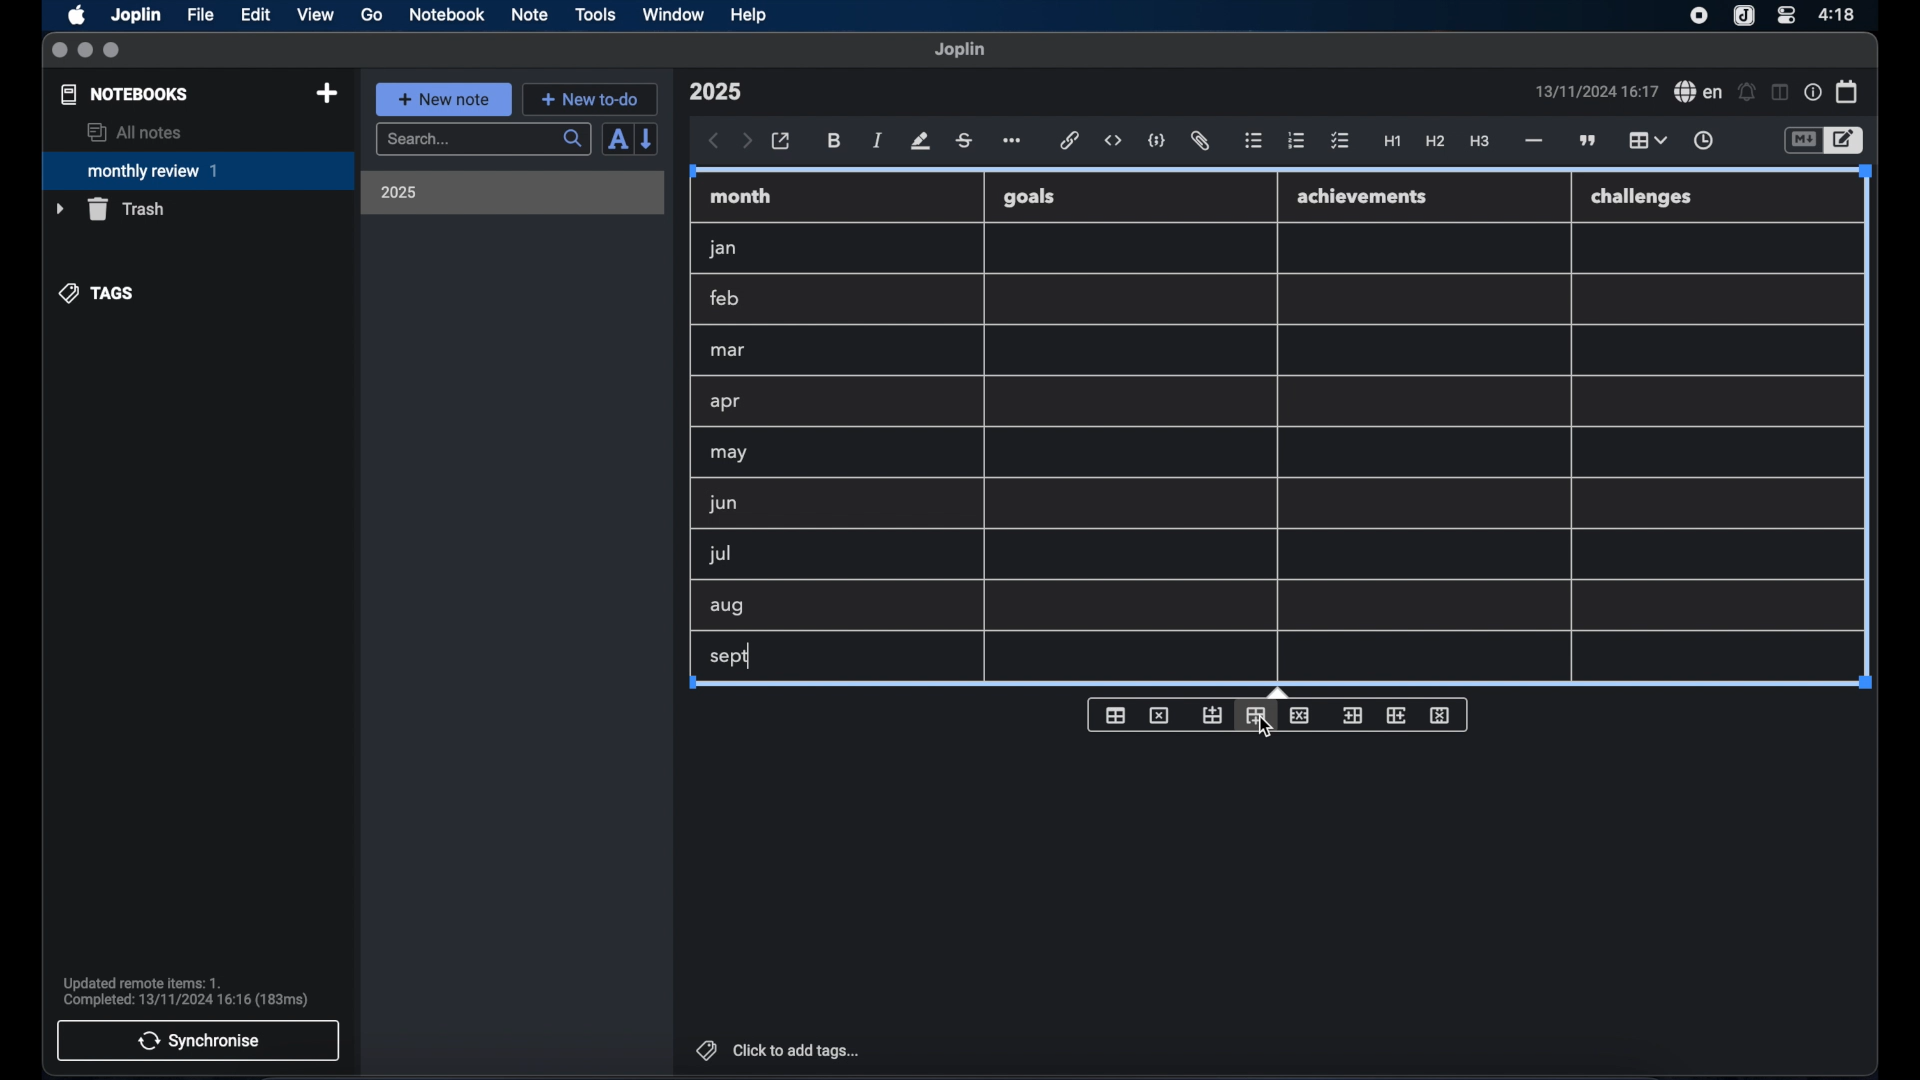 This screenshot has height=1080, width=1920. I want to click on month, so click(741, 196).